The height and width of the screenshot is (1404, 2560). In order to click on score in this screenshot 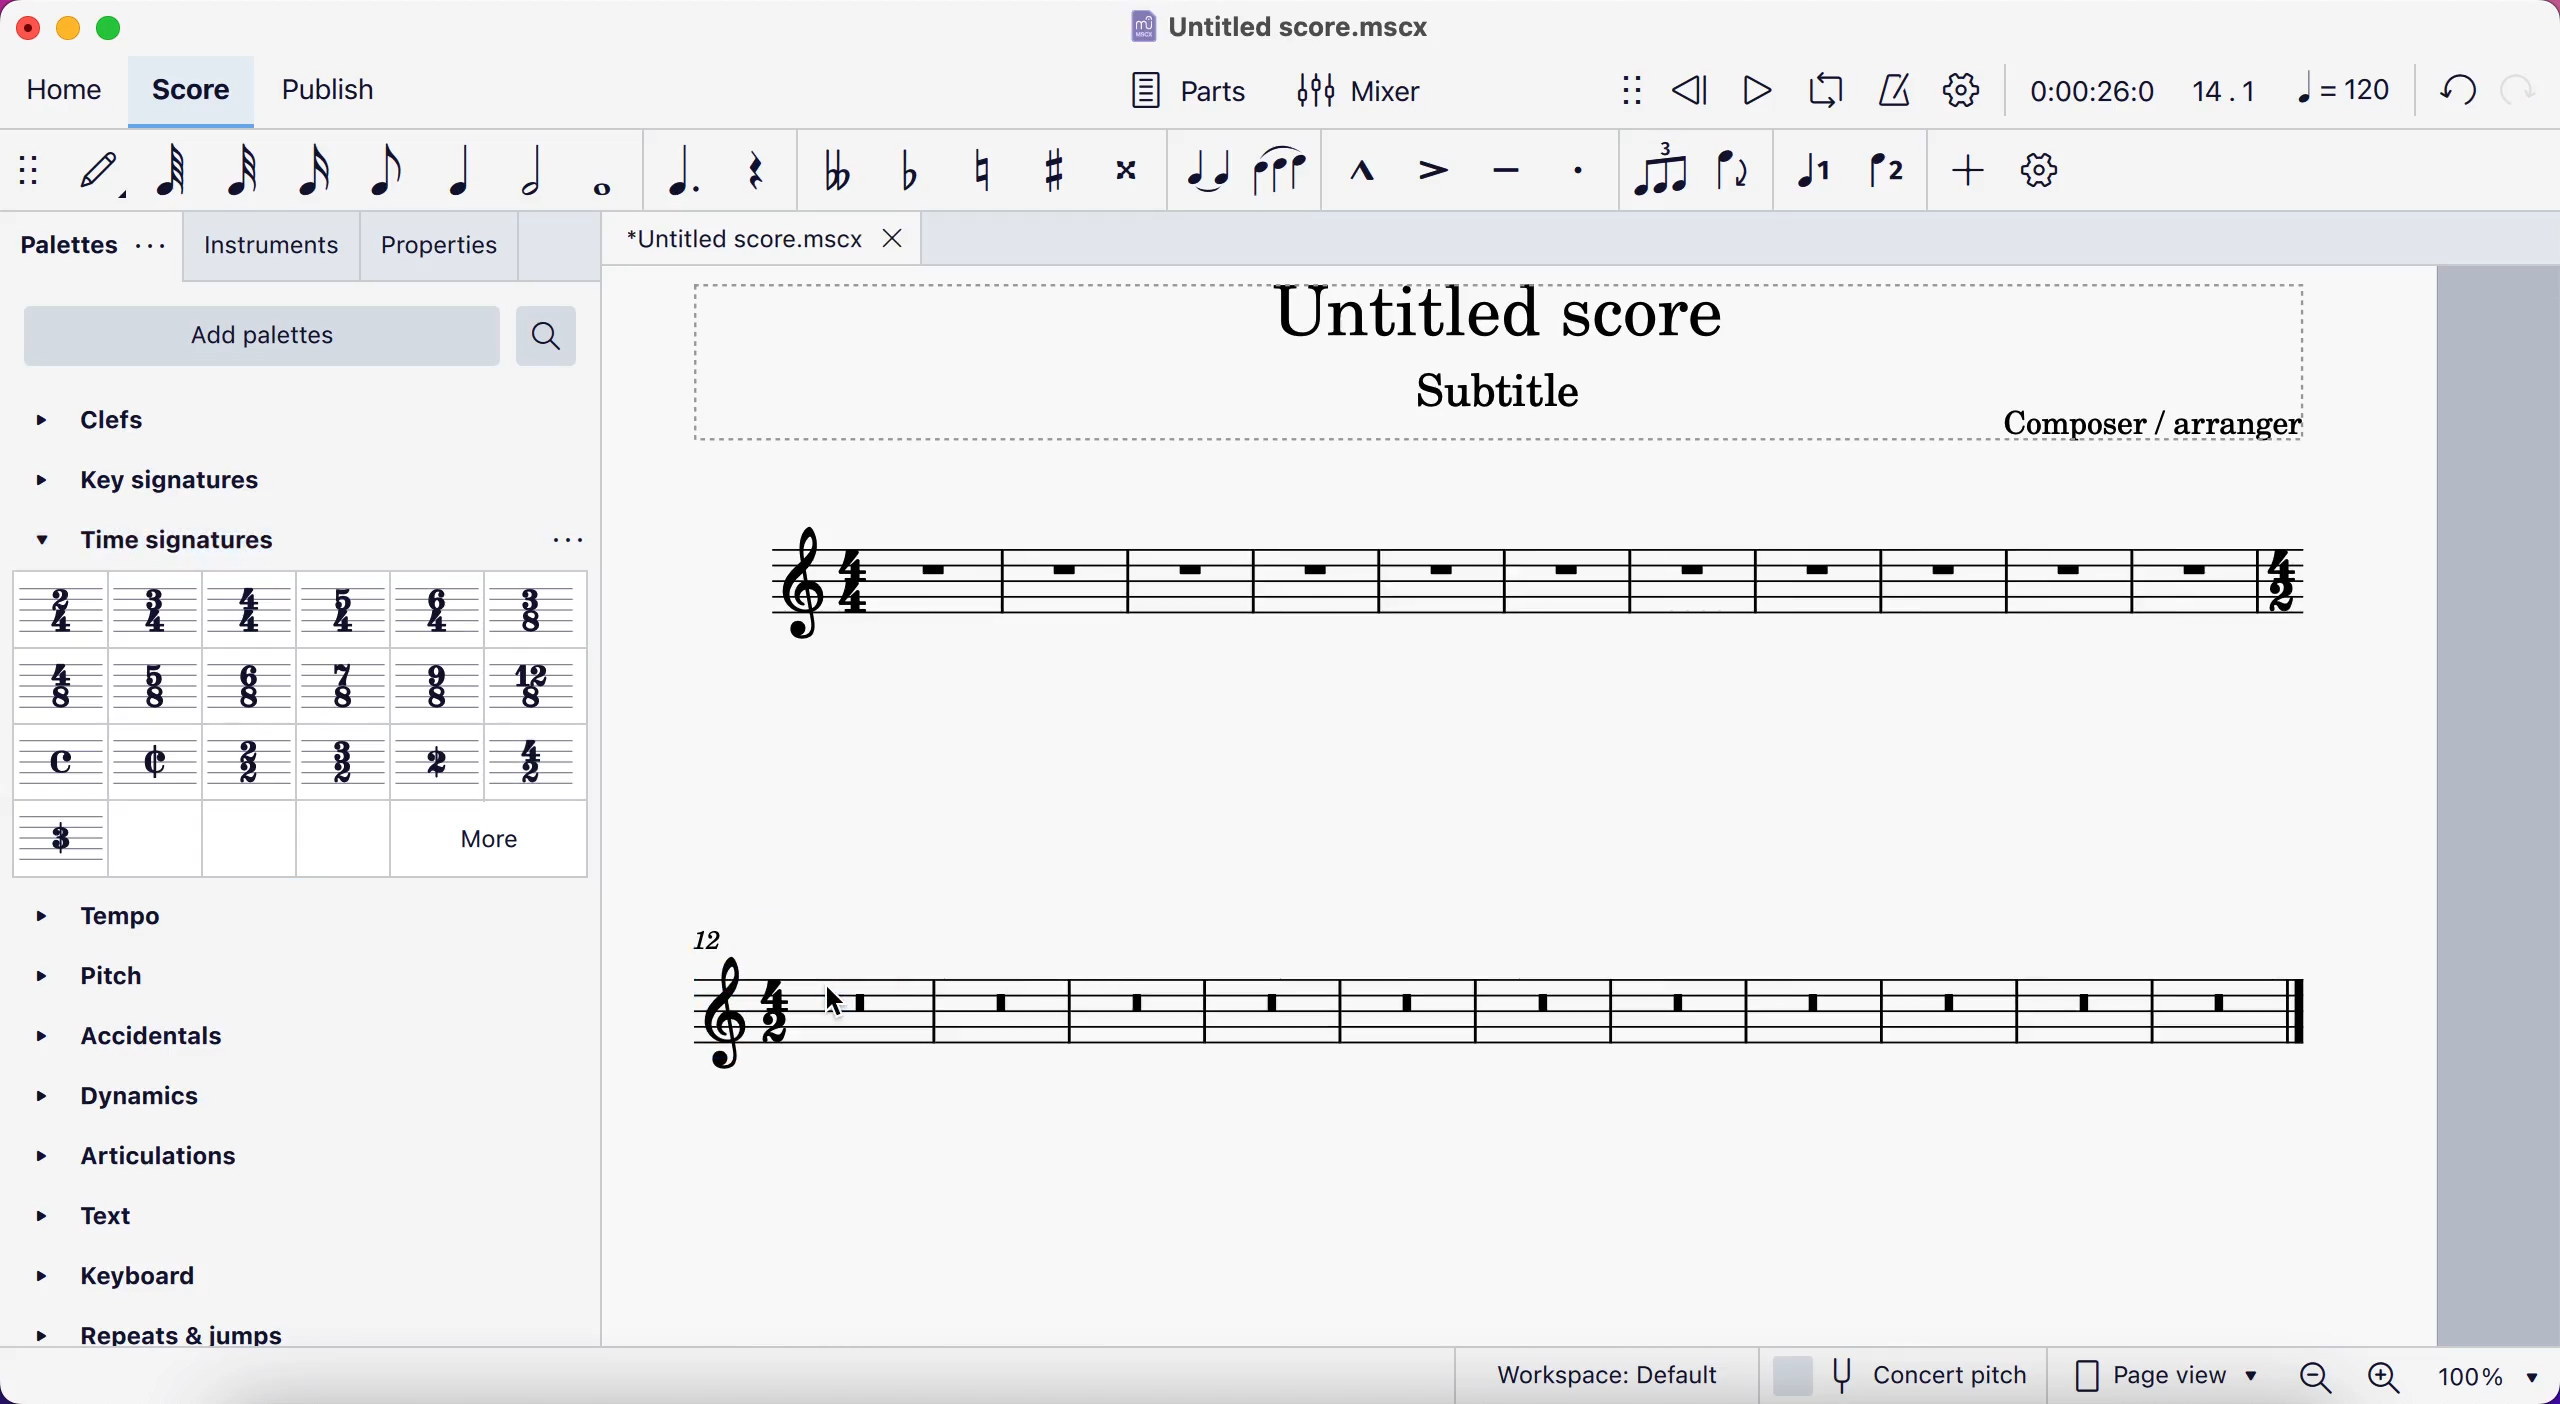, I will do `click(1518, 583)`.